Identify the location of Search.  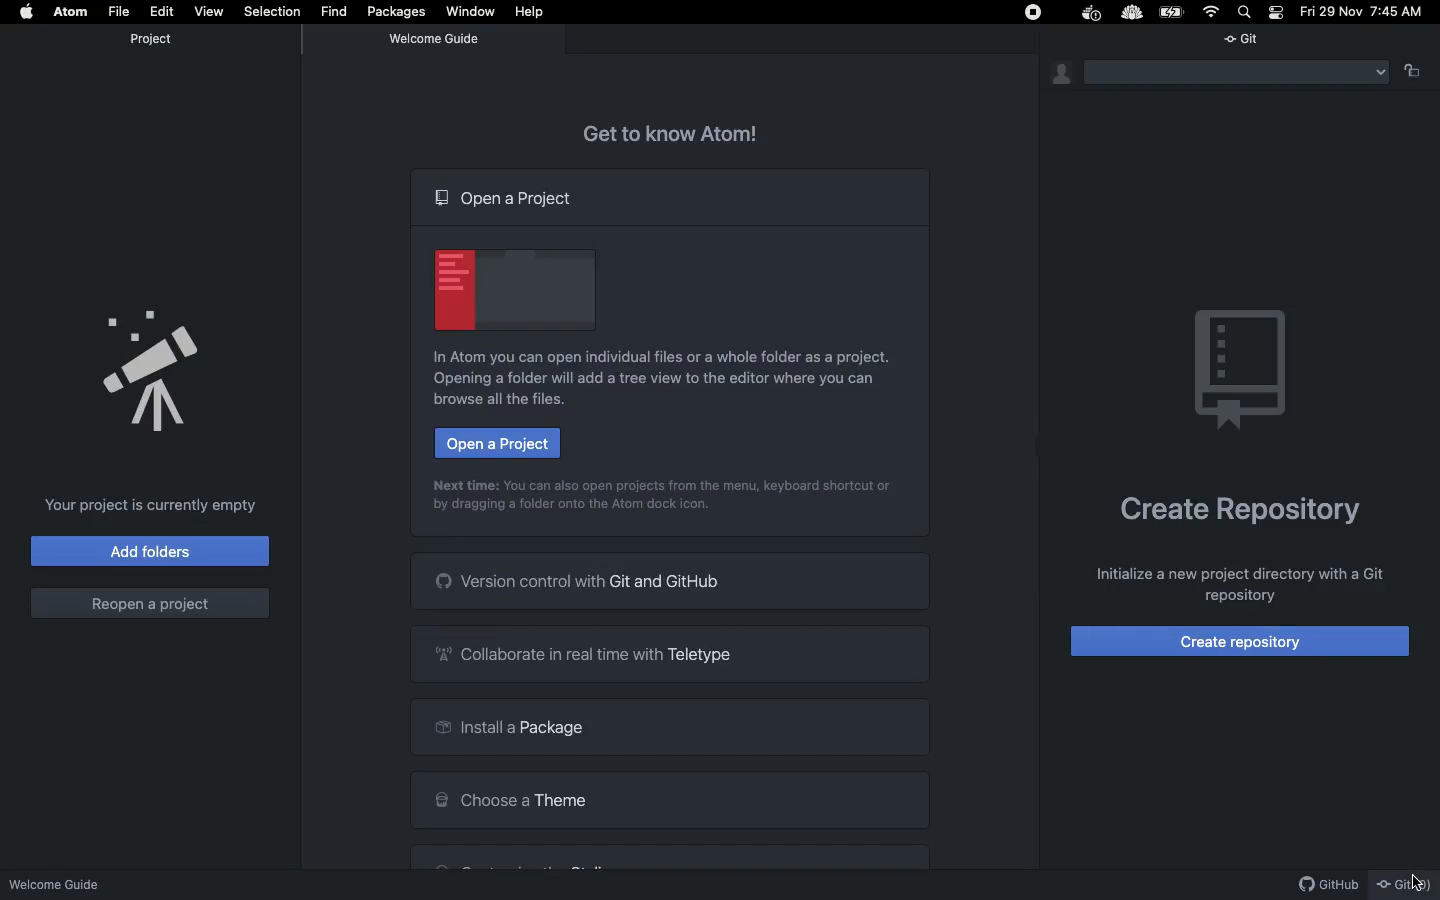
(1246, 11).